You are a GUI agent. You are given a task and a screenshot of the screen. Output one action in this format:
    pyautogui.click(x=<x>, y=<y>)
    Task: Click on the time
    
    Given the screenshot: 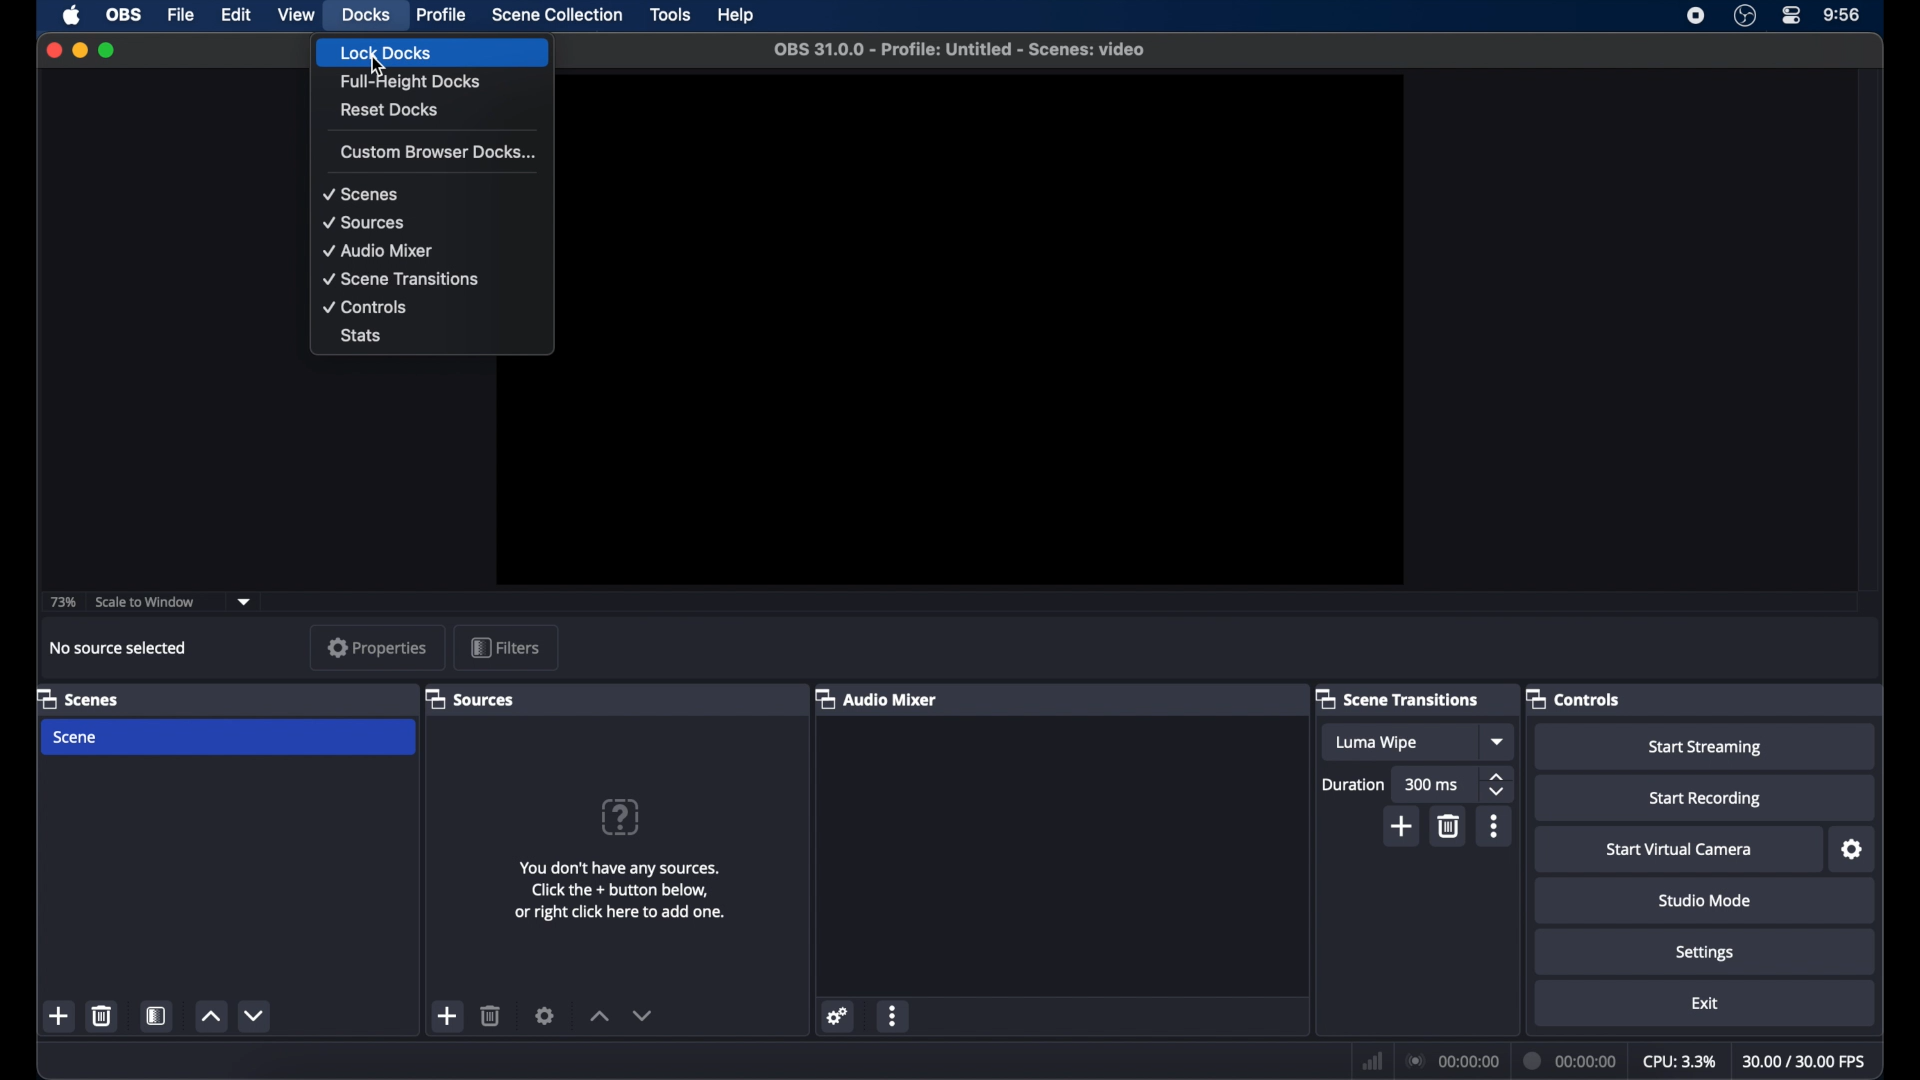 What is the action you would take?
    pyautogui.click(x=1842, y=15)
    